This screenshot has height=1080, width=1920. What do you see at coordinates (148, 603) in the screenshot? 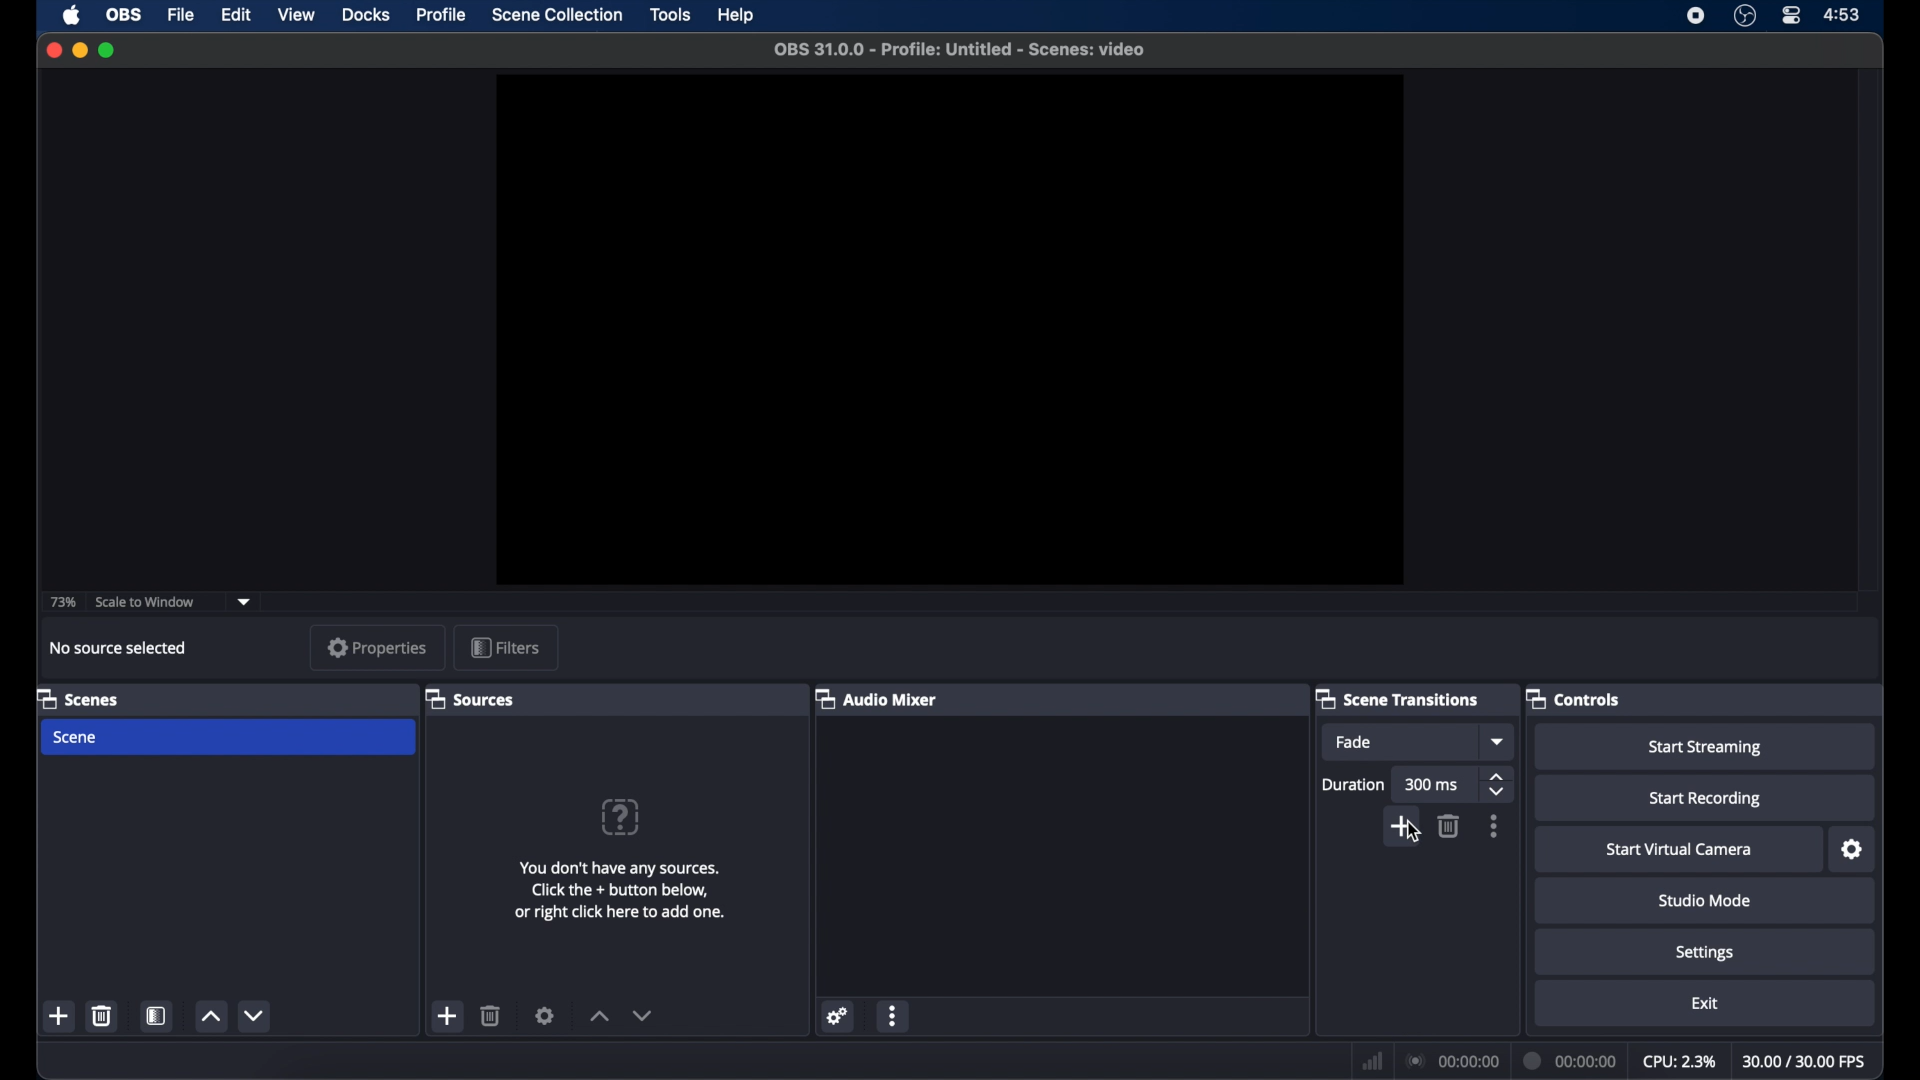
I see `scale to window` at bounding box center [148, 603].